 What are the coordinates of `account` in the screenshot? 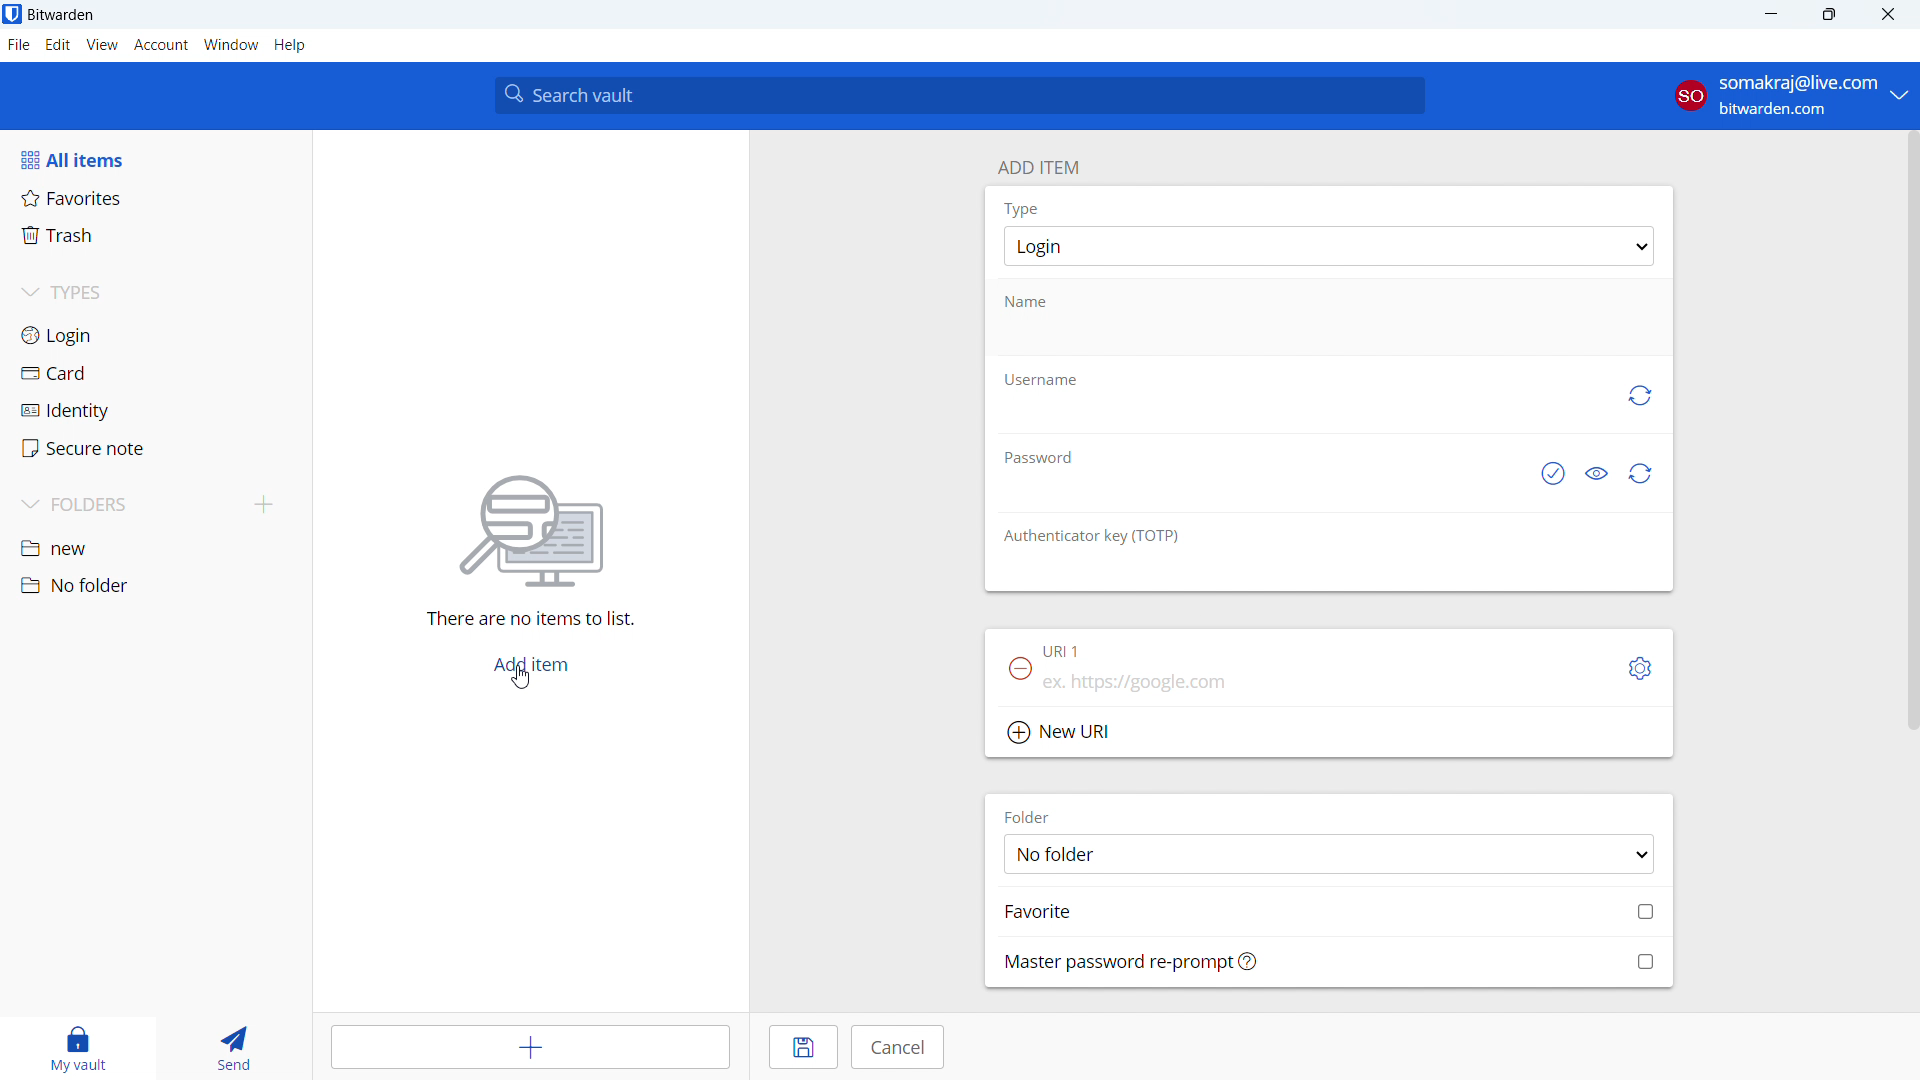 It's located at (1790, 96).